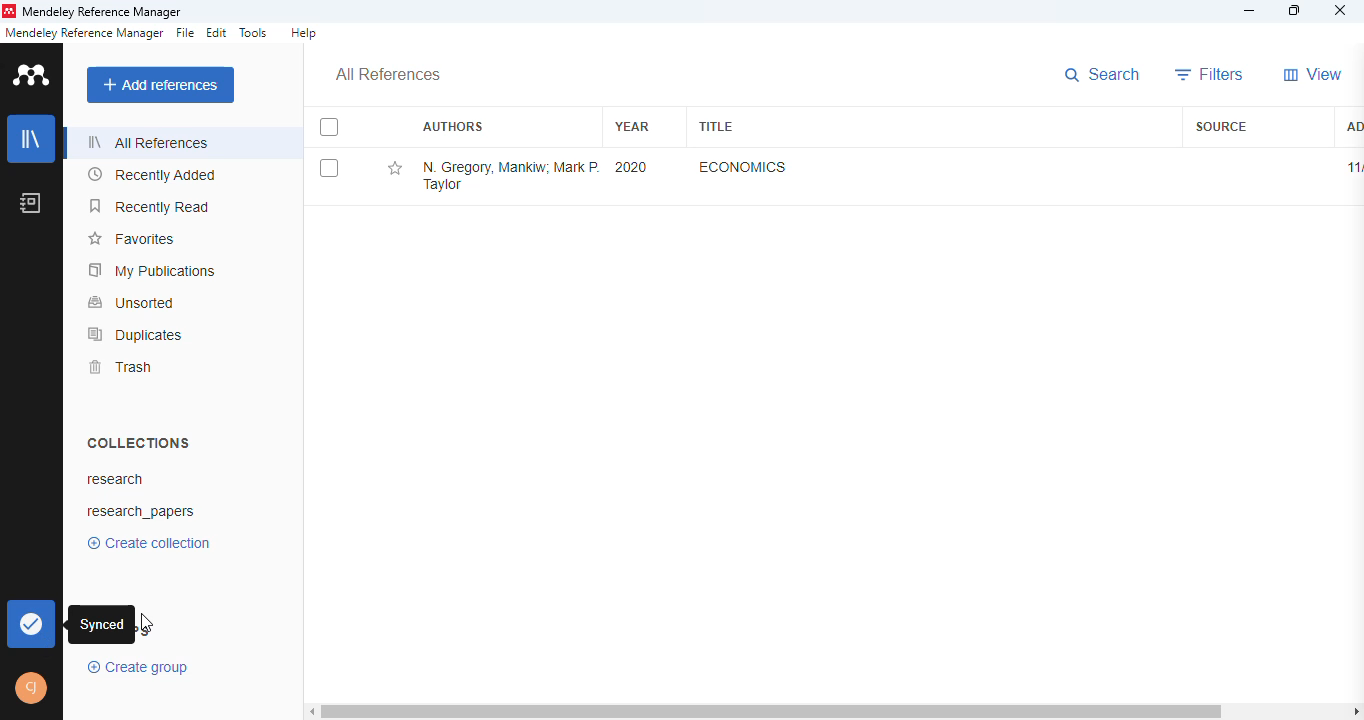 This screenshot has height=720, width=1364. What do you see at coordinates (718, 126) in the screenshot?
I see `title` at bounding box center [718, 126].